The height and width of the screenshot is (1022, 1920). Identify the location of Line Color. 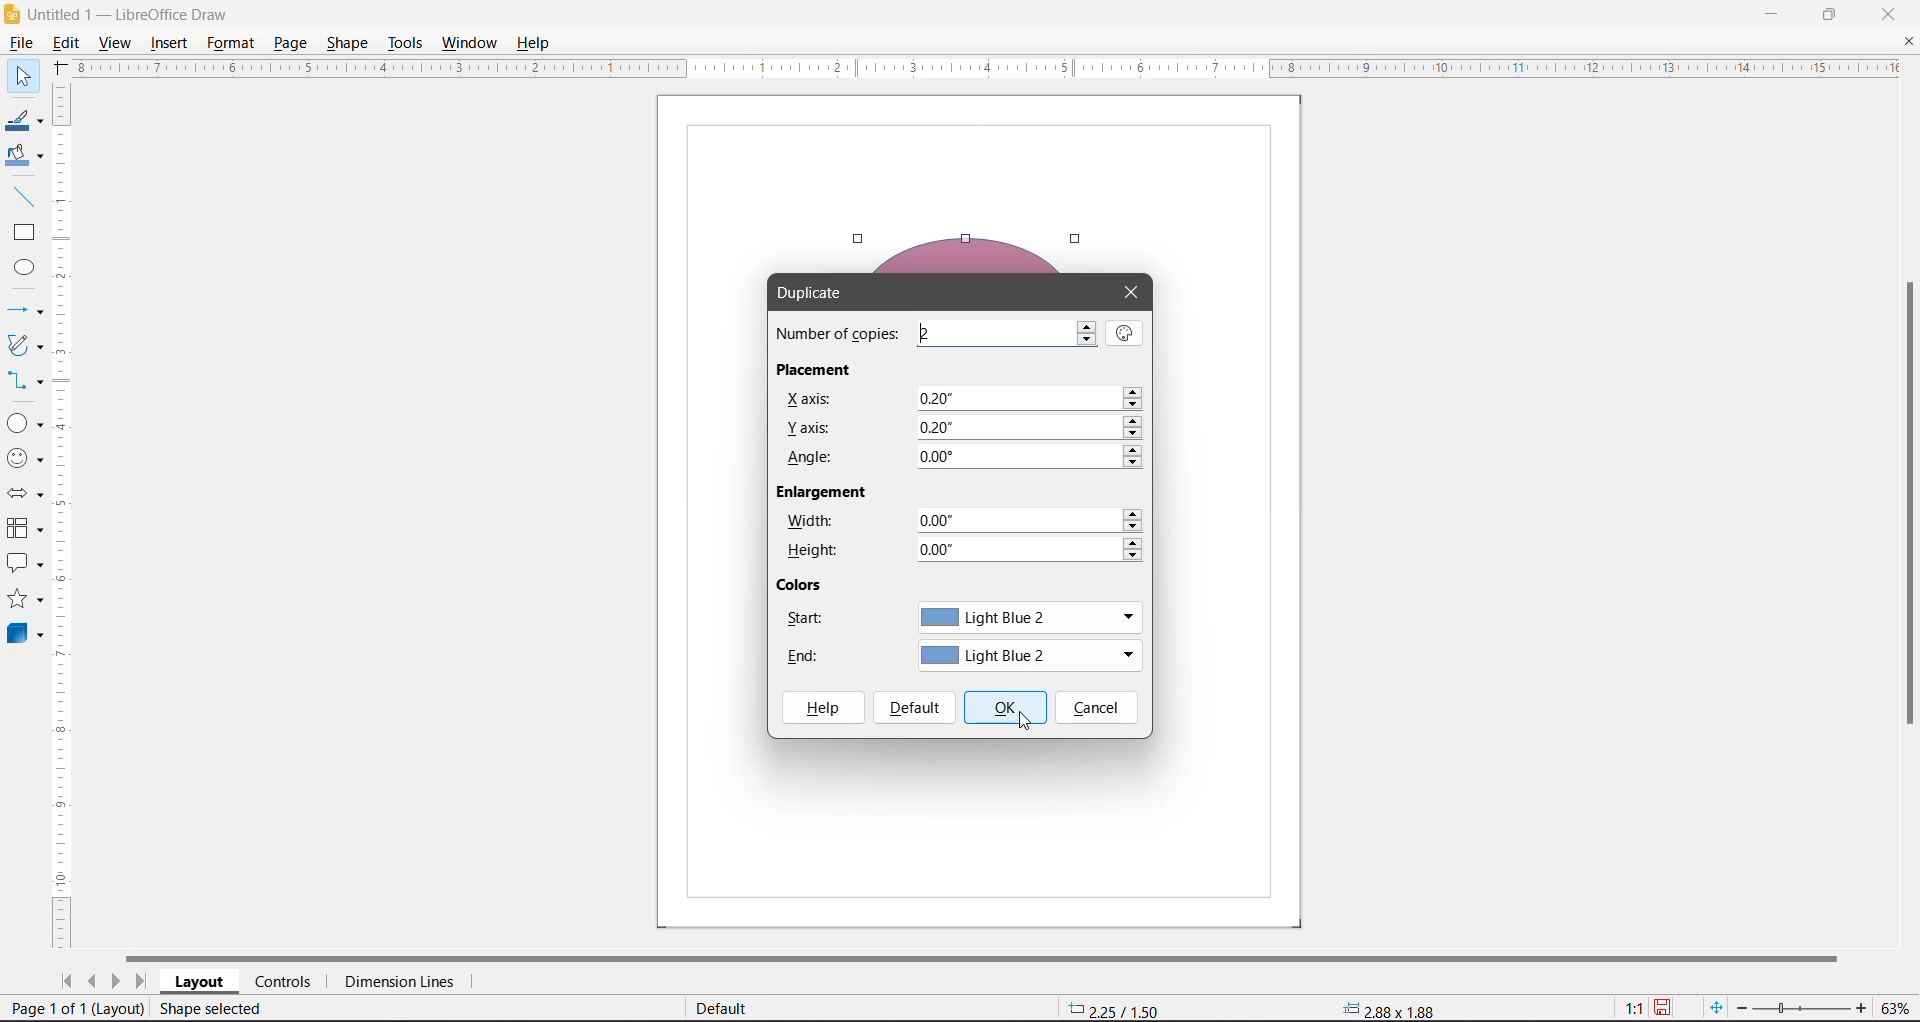
(25, 118).